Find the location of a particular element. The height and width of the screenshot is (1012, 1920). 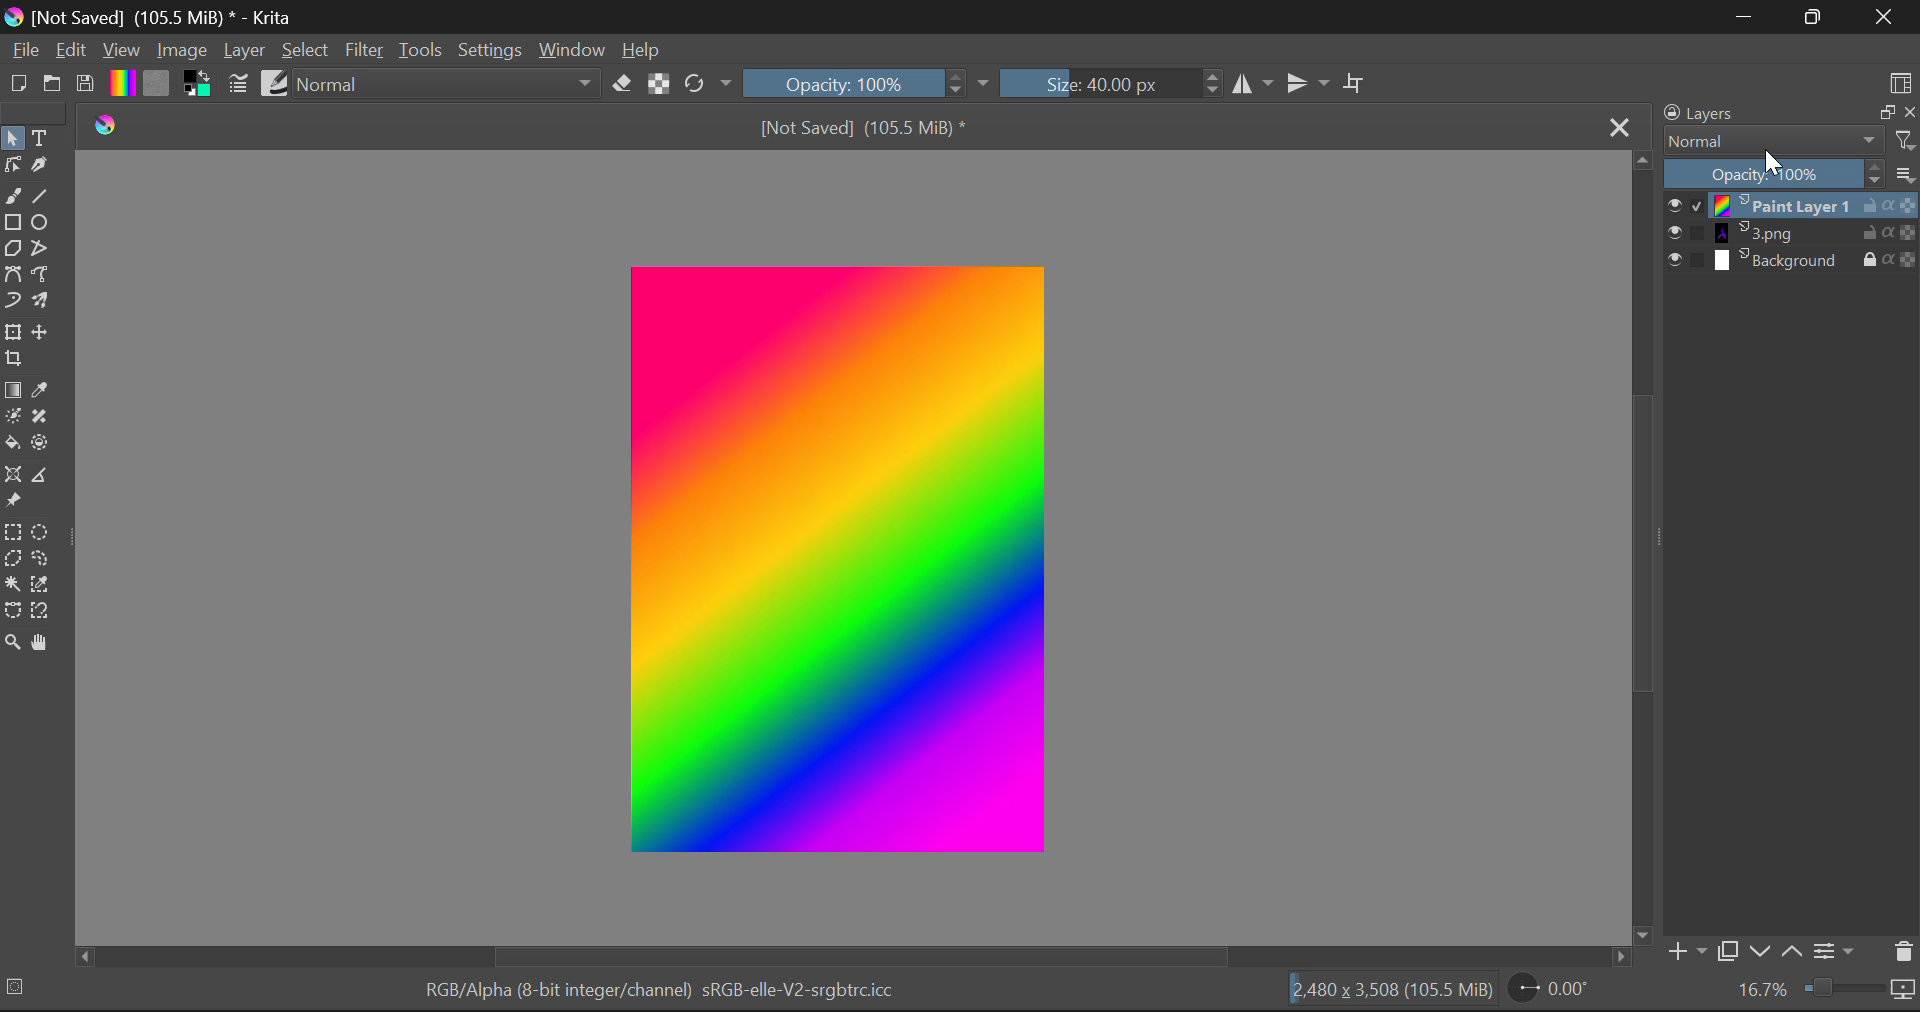

show or hide layer is located at coordinates (1685, 207).